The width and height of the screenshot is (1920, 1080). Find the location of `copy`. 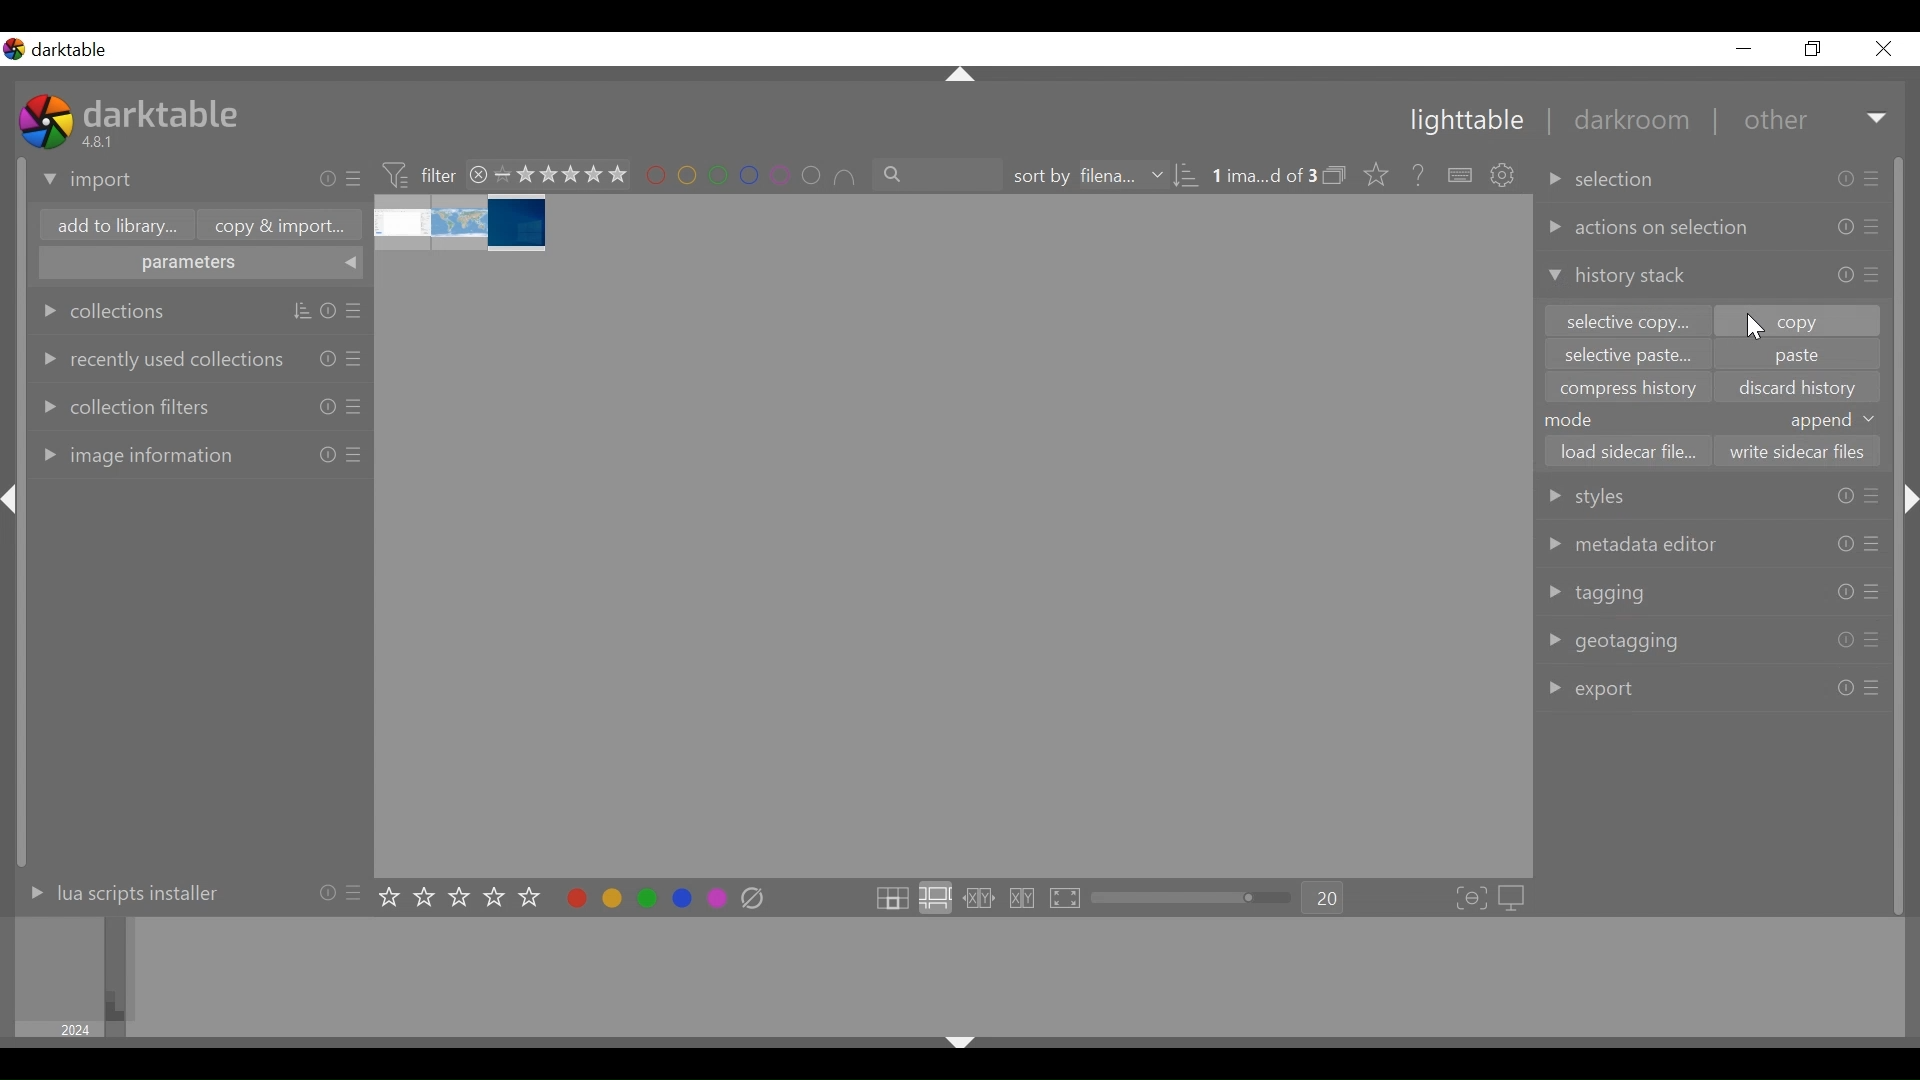

copy is located at coordinates (1796, 321).